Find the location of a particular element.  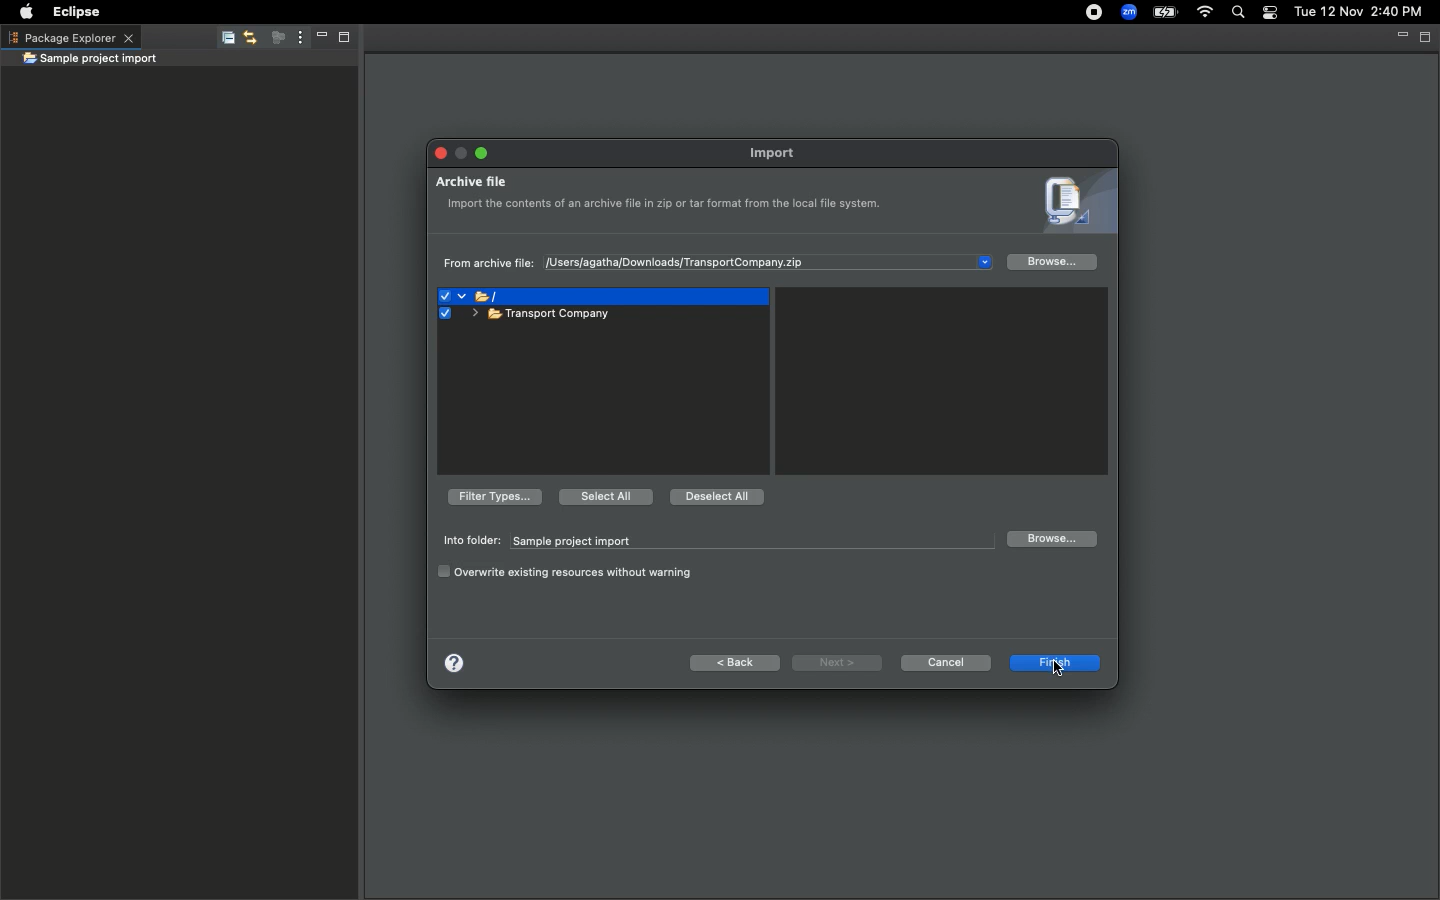

Maximize is located at coordinates (342, 40).